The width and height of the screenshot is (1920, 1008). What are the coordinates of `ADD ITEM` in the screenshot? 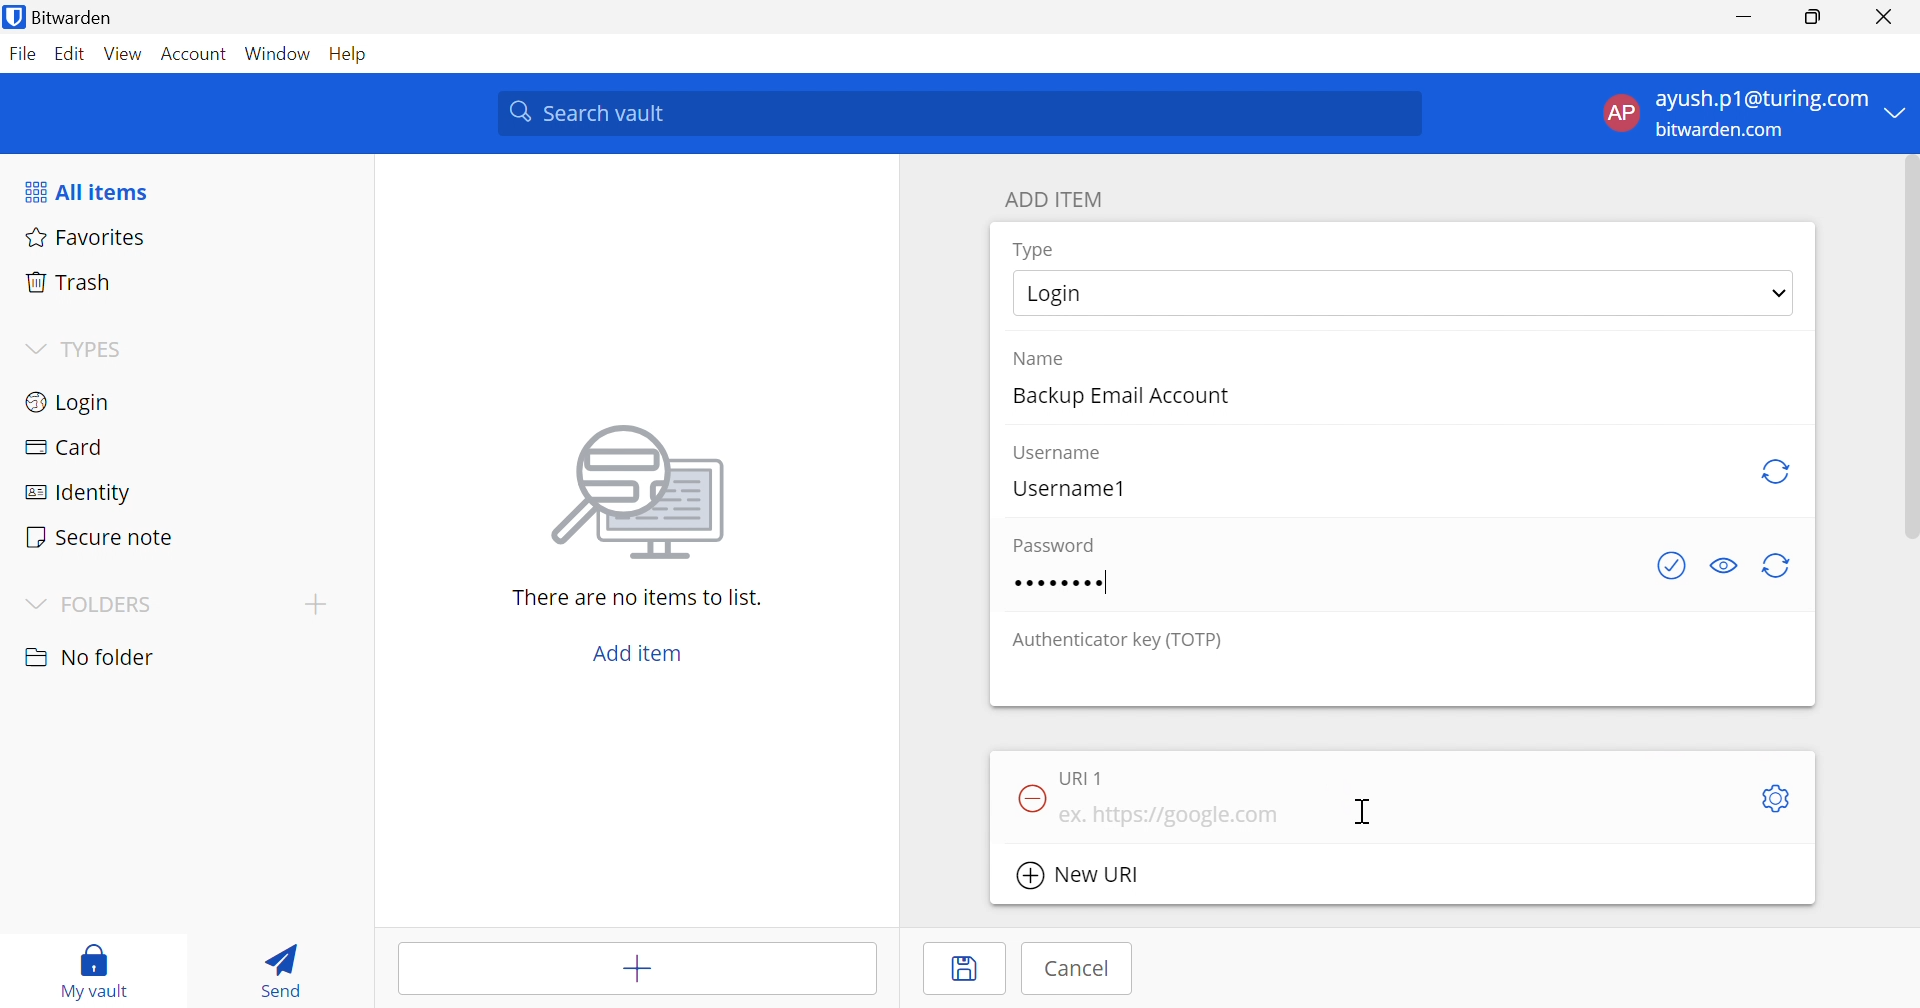 It's located at (1054, 201).